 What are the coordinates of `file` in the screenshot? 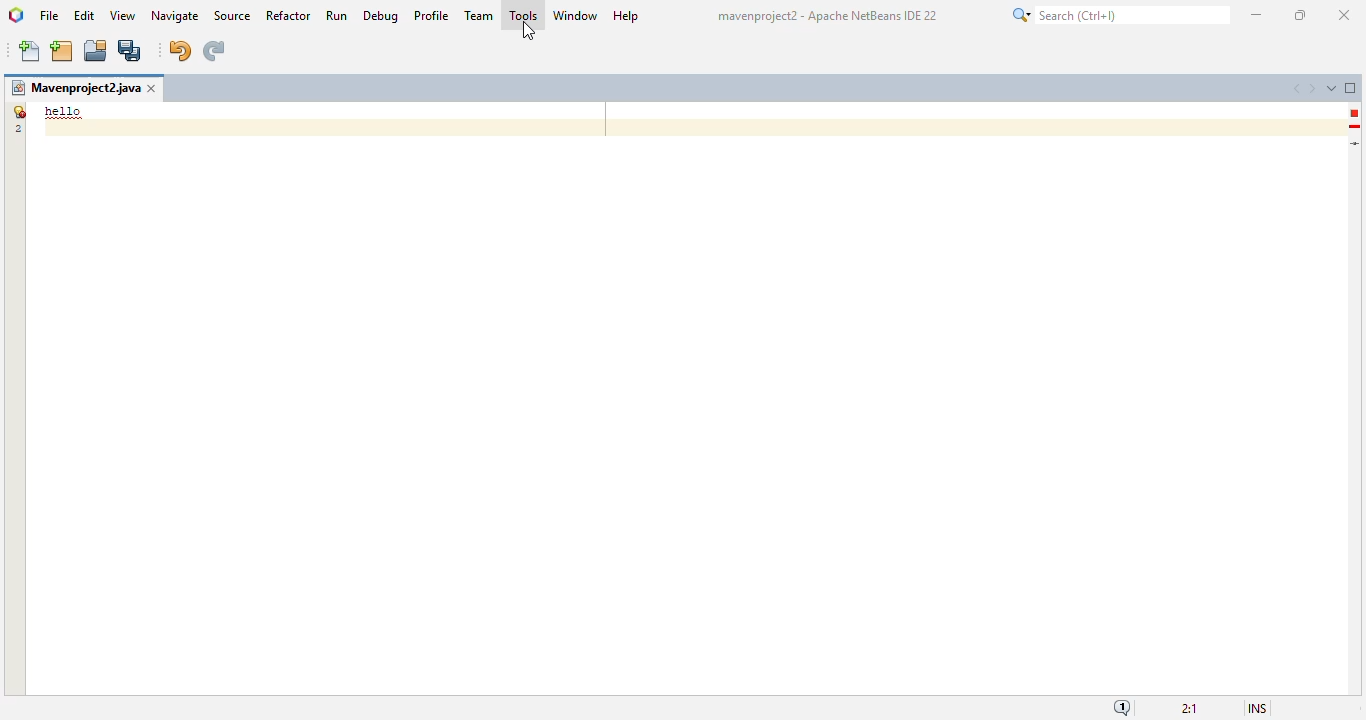 It's located at (49, 17).